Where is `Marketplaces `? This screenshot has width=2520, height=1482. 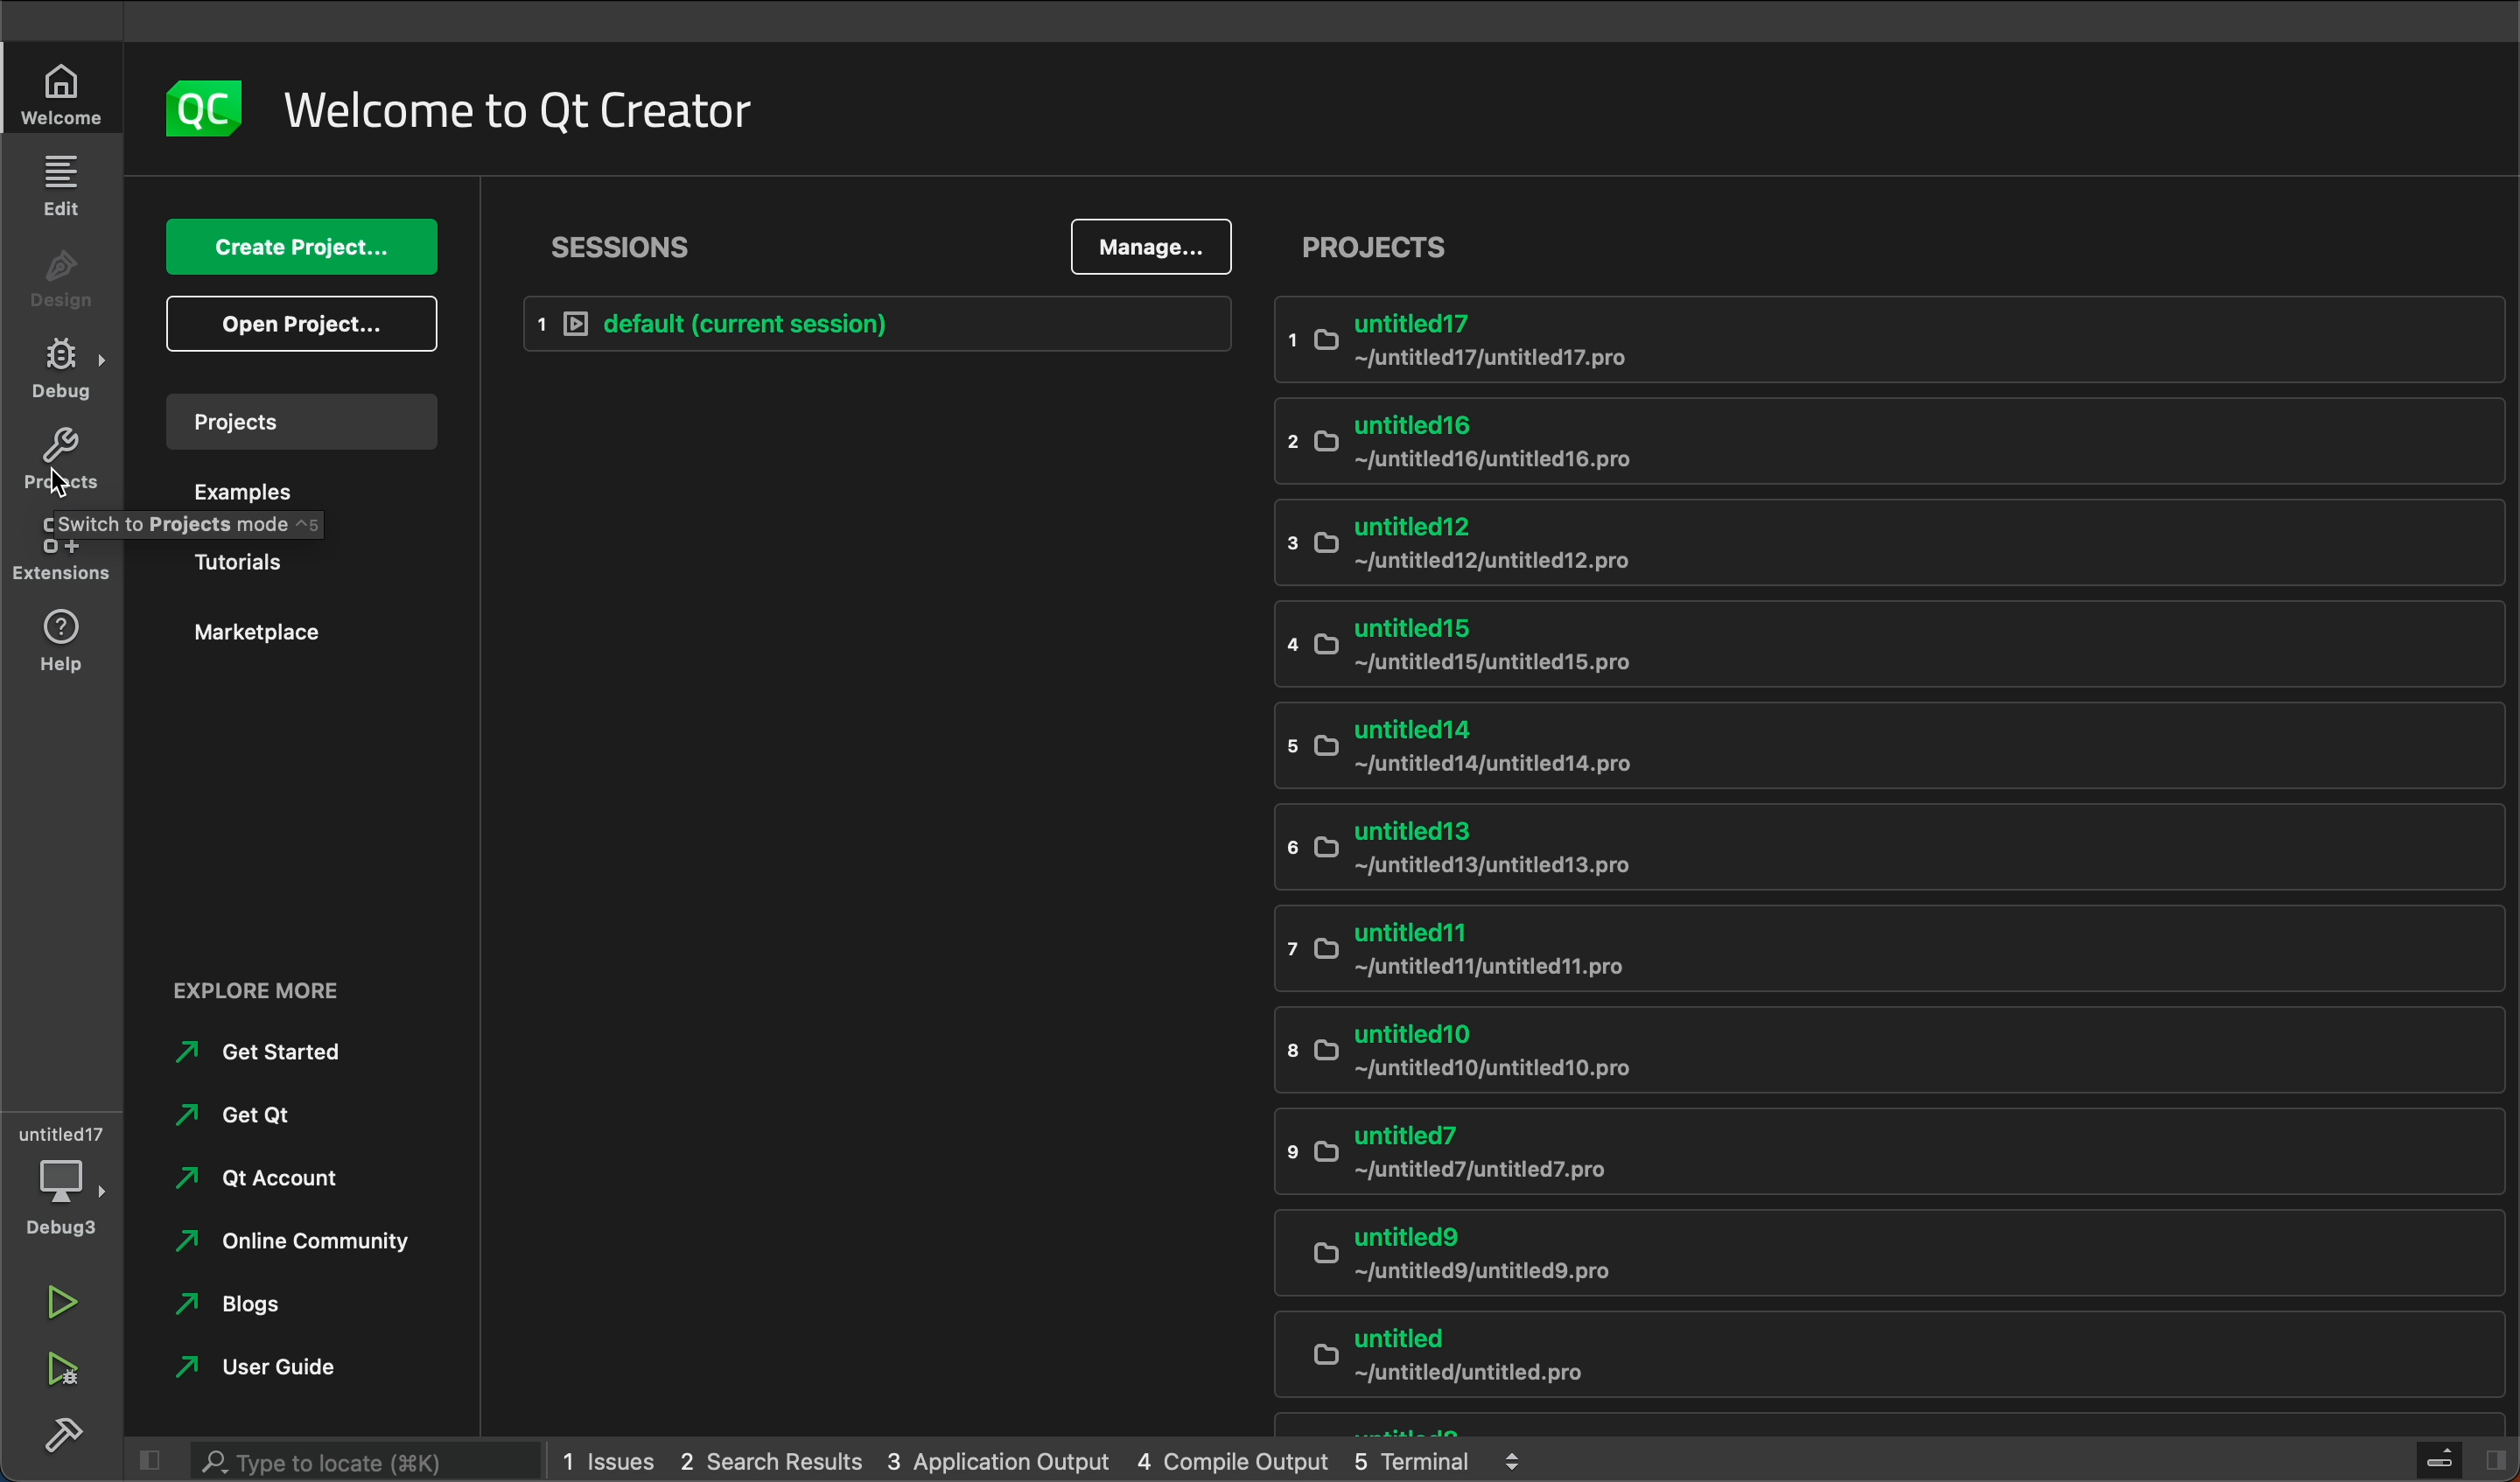
Marketplaces  is located at coordinates (281, 638).